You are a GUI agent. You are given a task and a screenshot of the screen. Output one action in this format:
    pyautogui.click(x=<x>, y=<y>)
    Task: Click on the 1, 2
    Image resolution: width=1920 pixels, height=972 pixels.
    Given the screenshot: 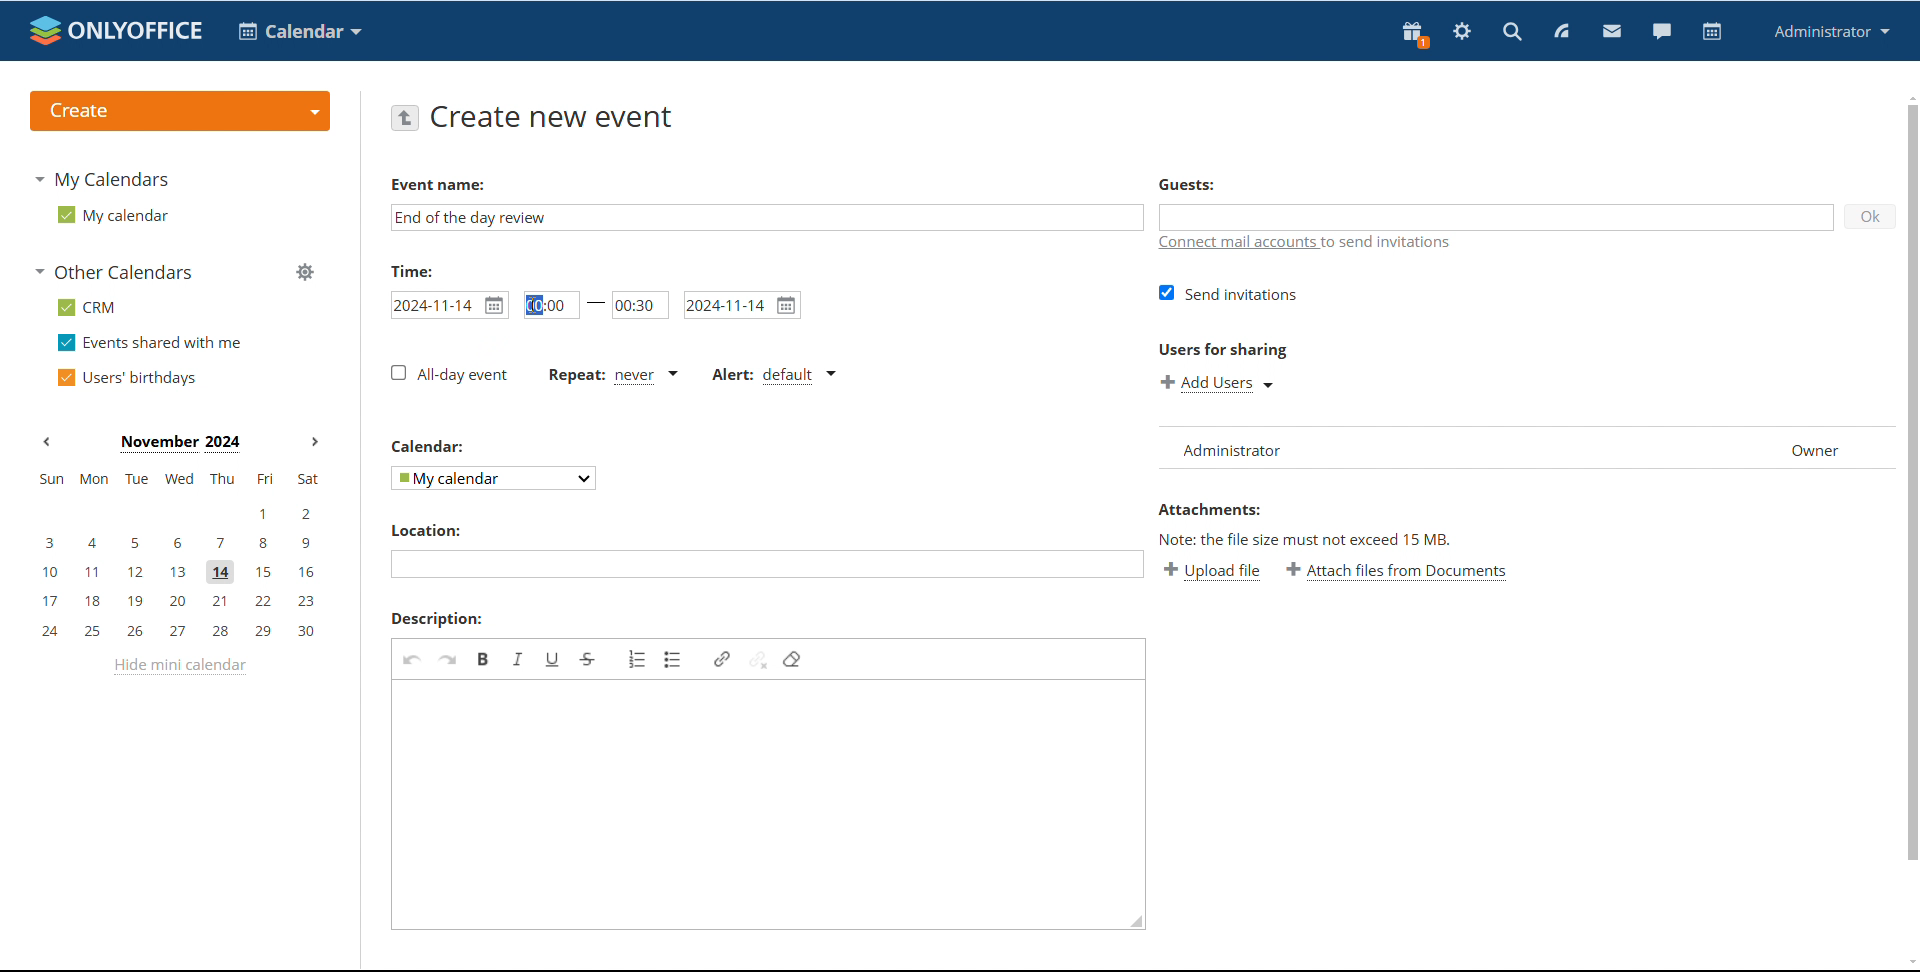 What is the action you would take?
    pyautogui.click(x=176, y=514)
    